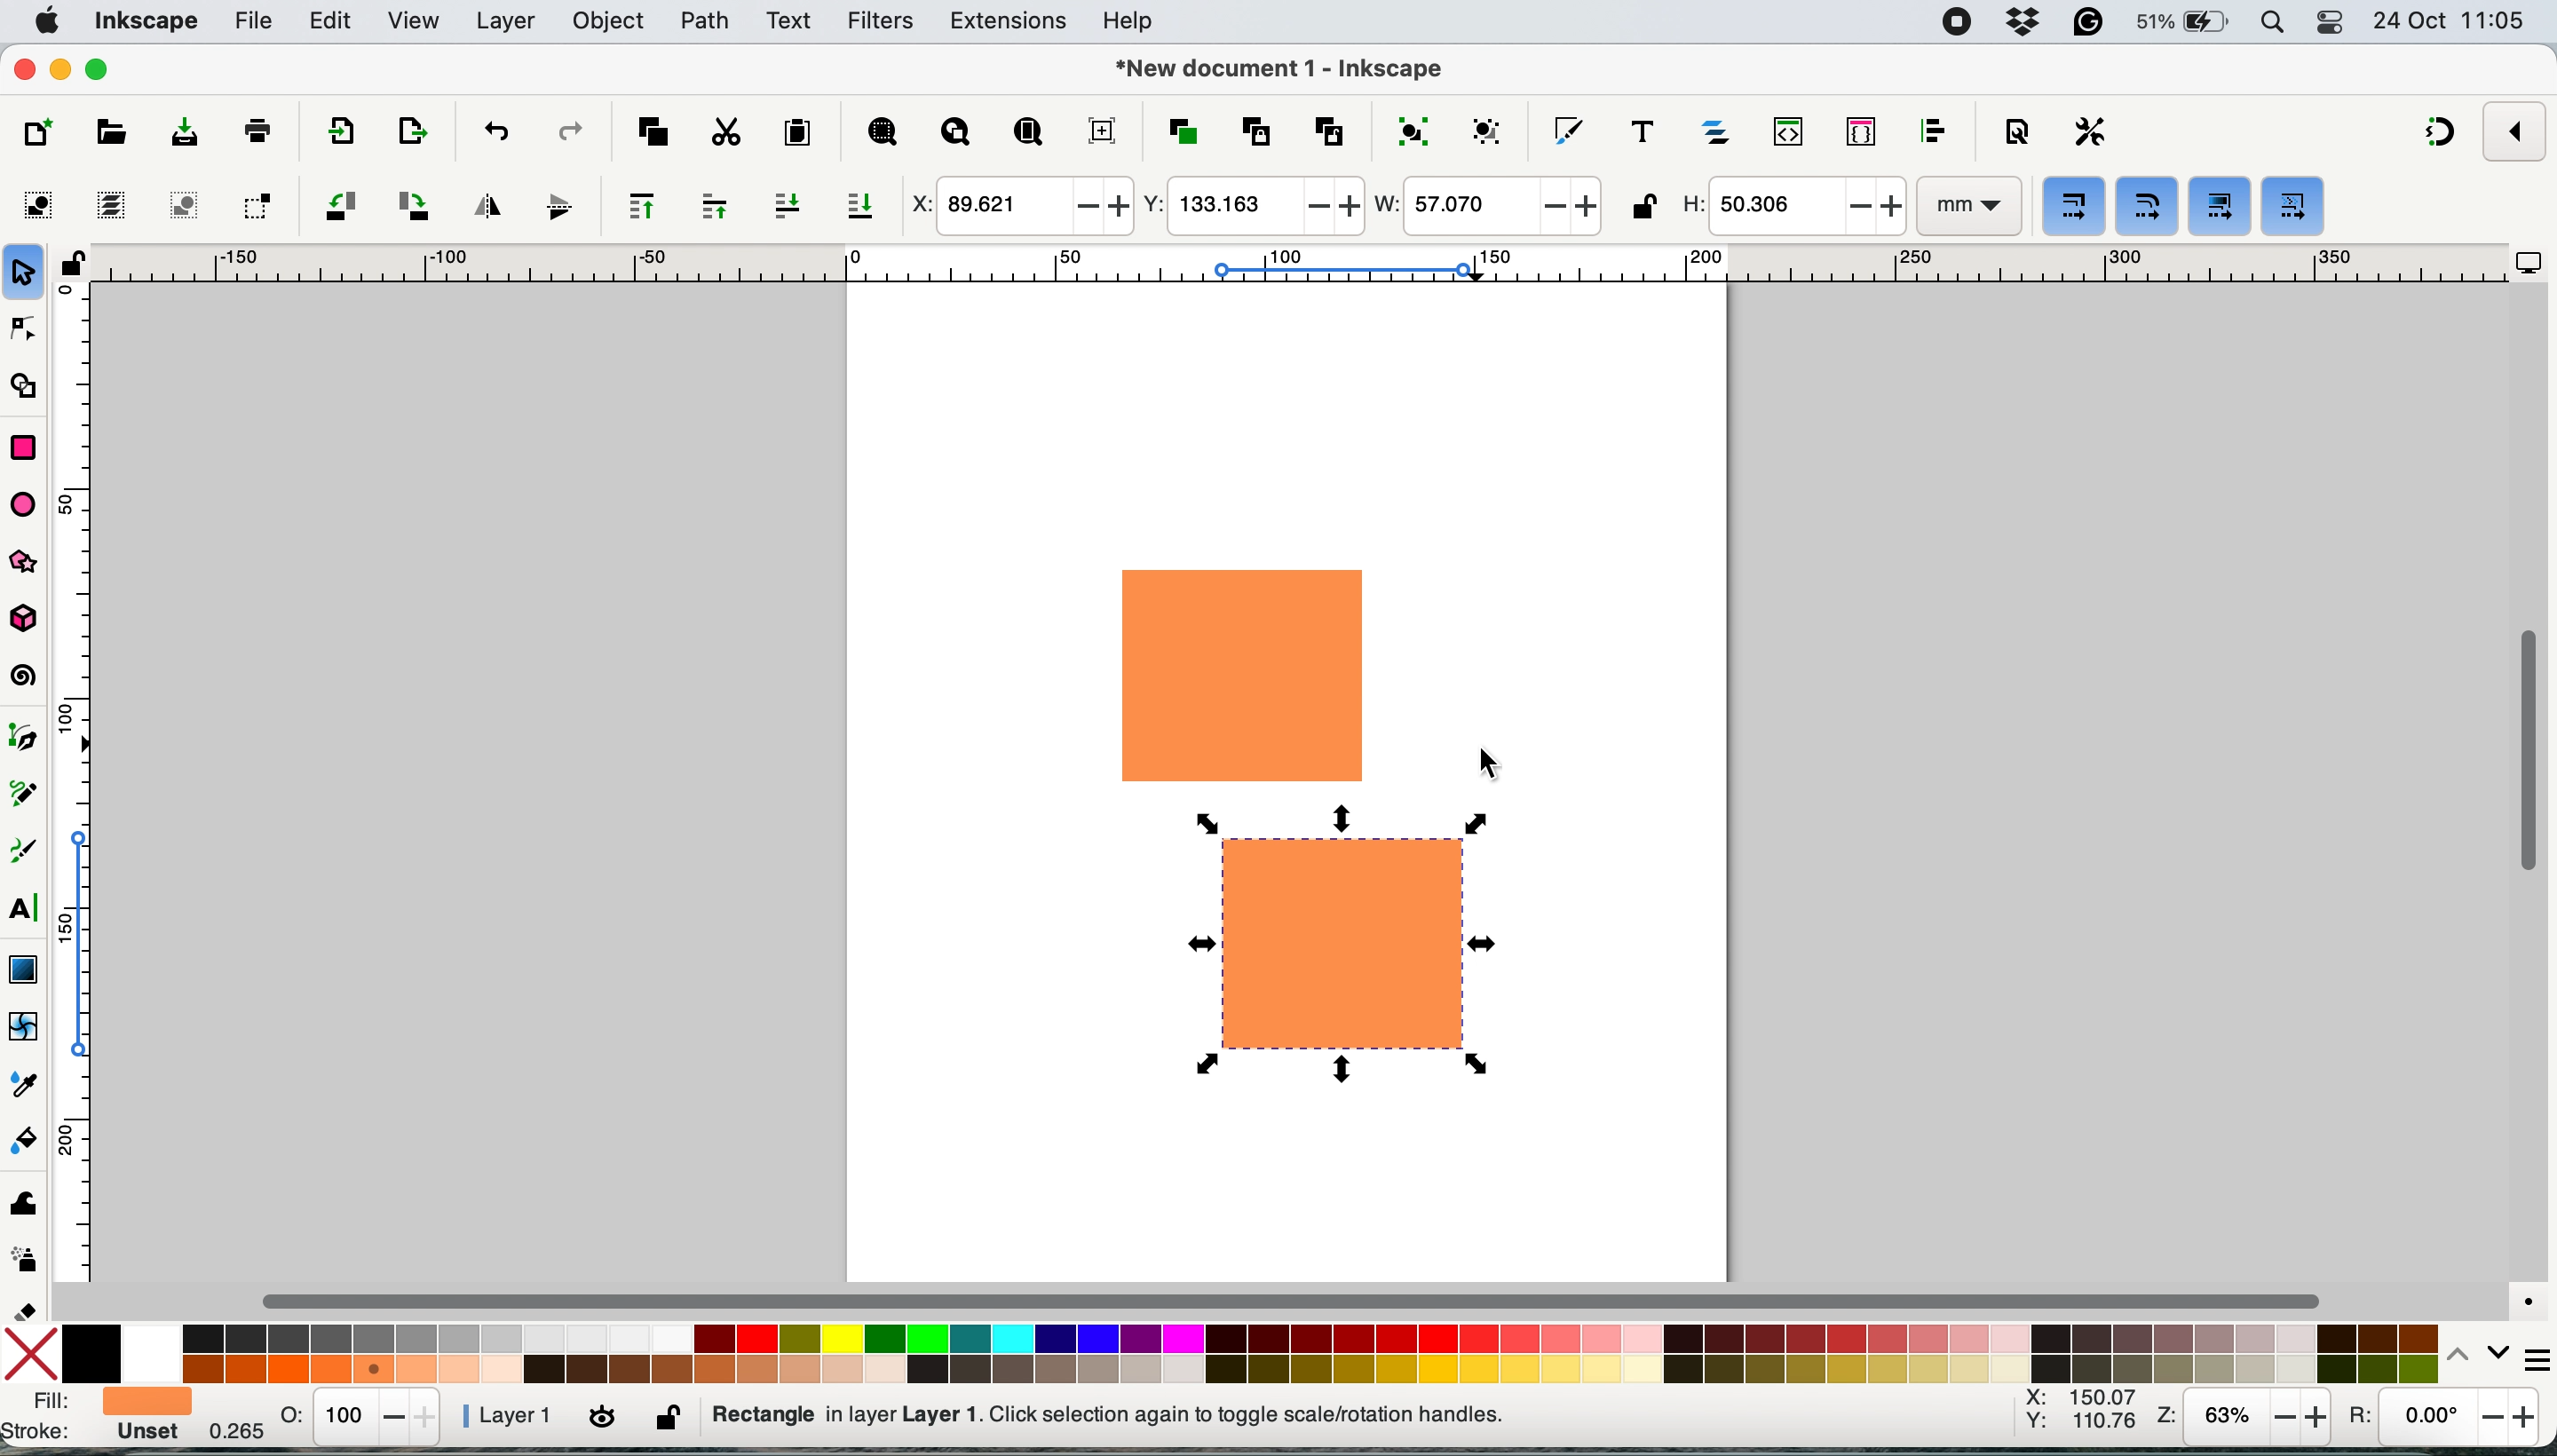 The width and height of the screenshot is (2557, 1456). I want to click on fill and stroke, so click(94, 1419).